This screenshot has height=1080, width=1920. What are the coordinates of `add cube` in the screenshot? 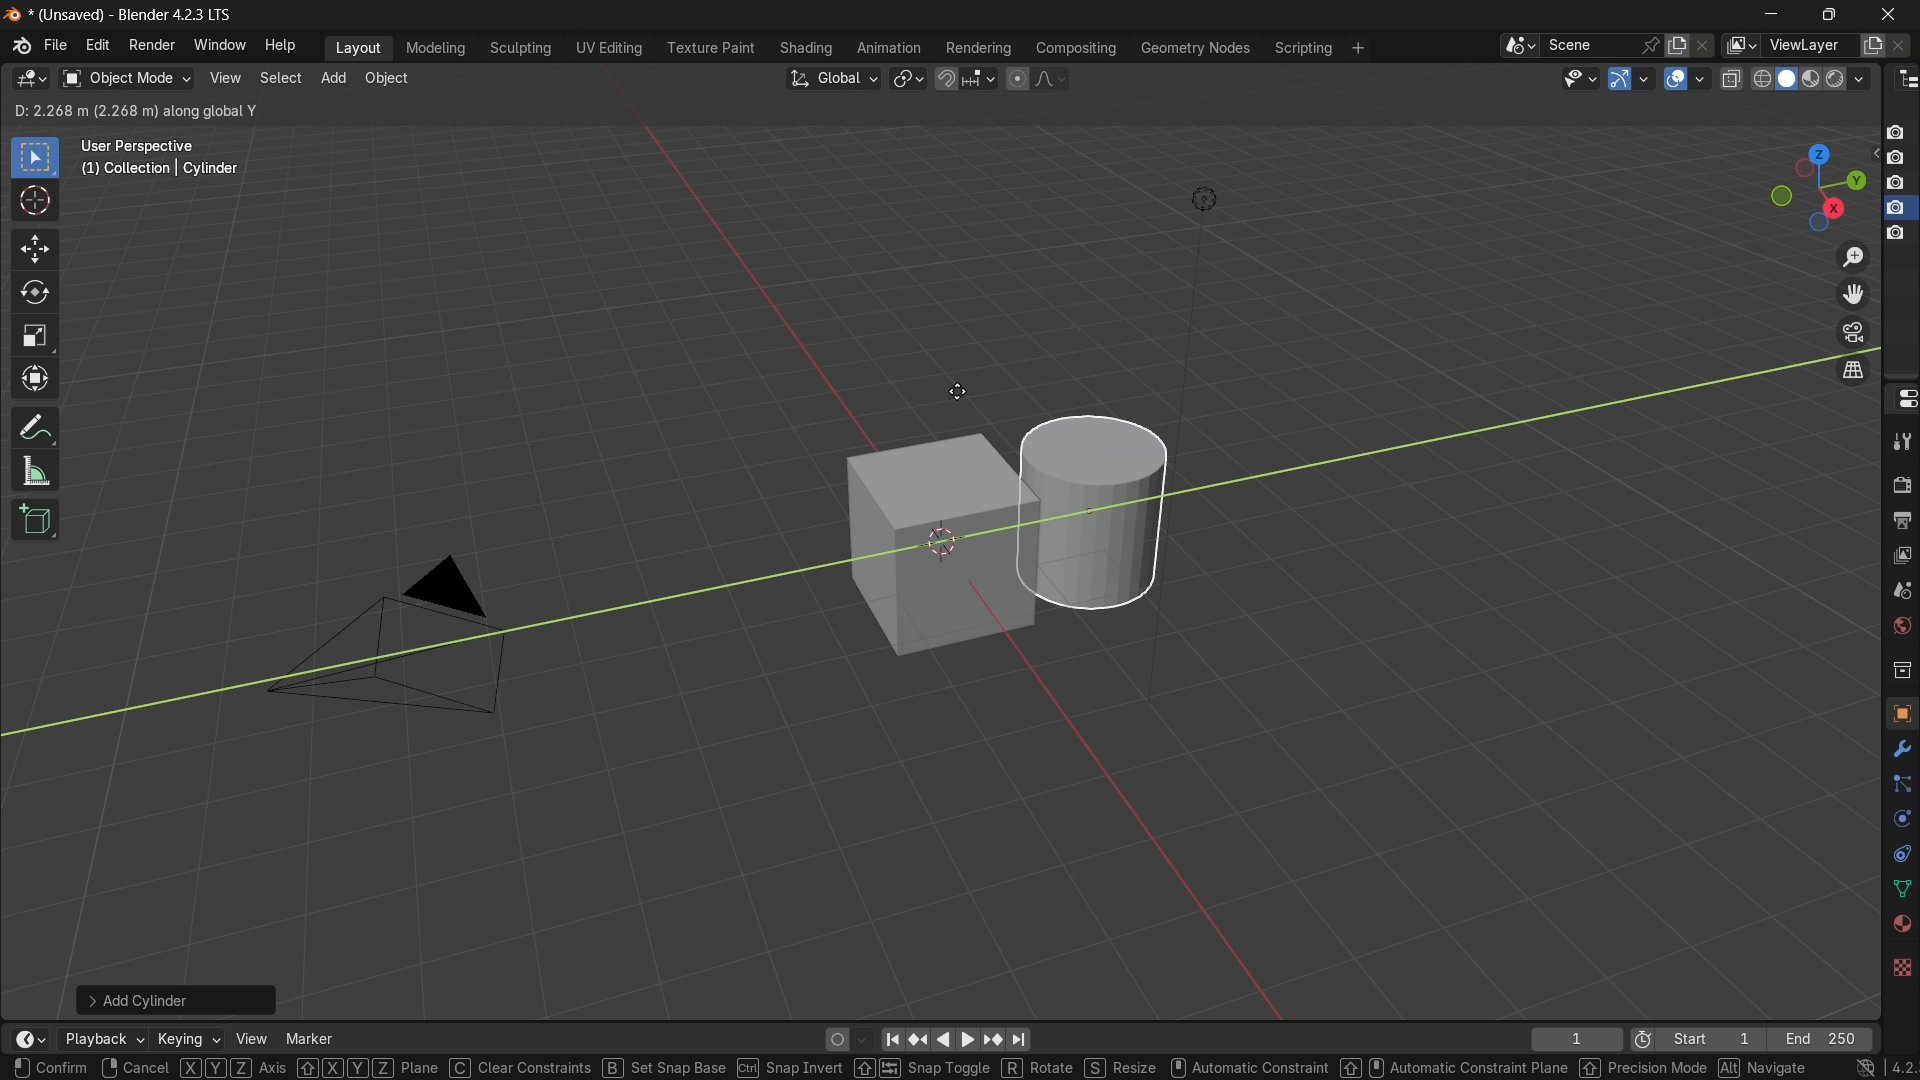 It's located at (34, 521).